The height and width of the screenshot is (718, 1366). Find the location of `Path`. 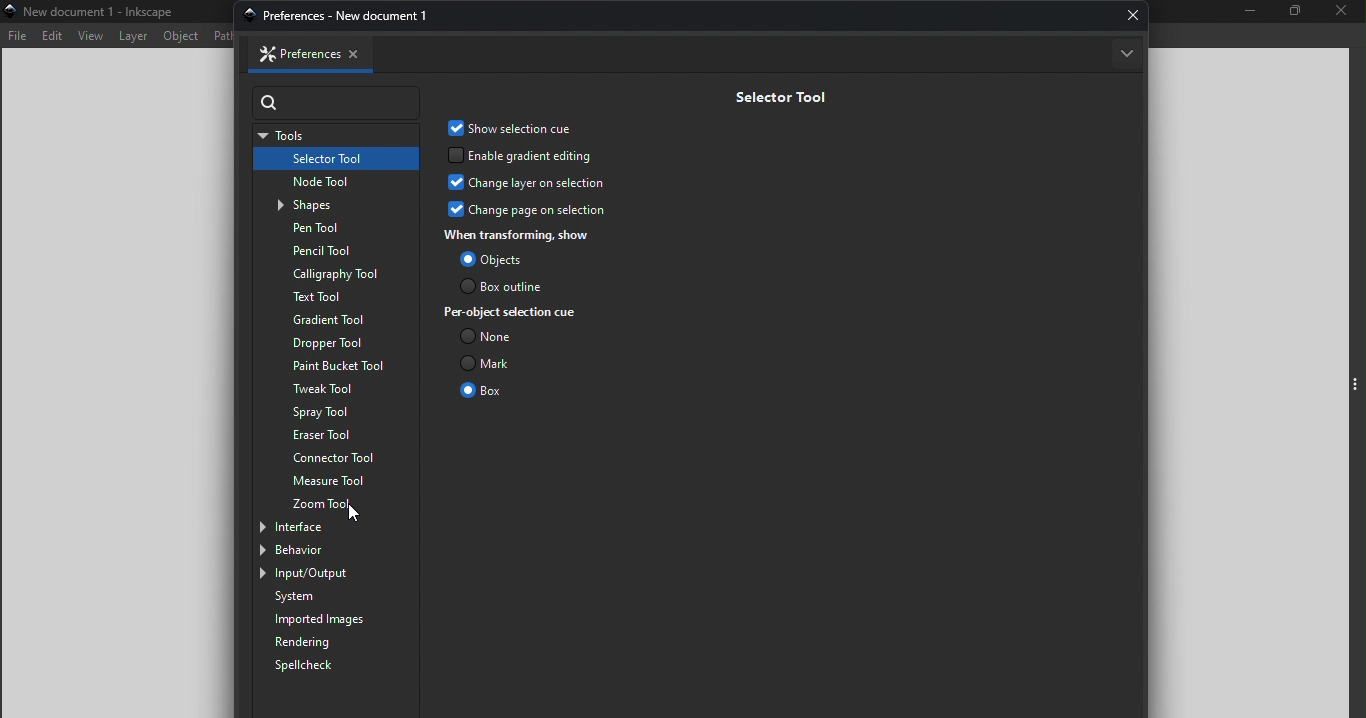

Path is located at coordinates (219, 35).